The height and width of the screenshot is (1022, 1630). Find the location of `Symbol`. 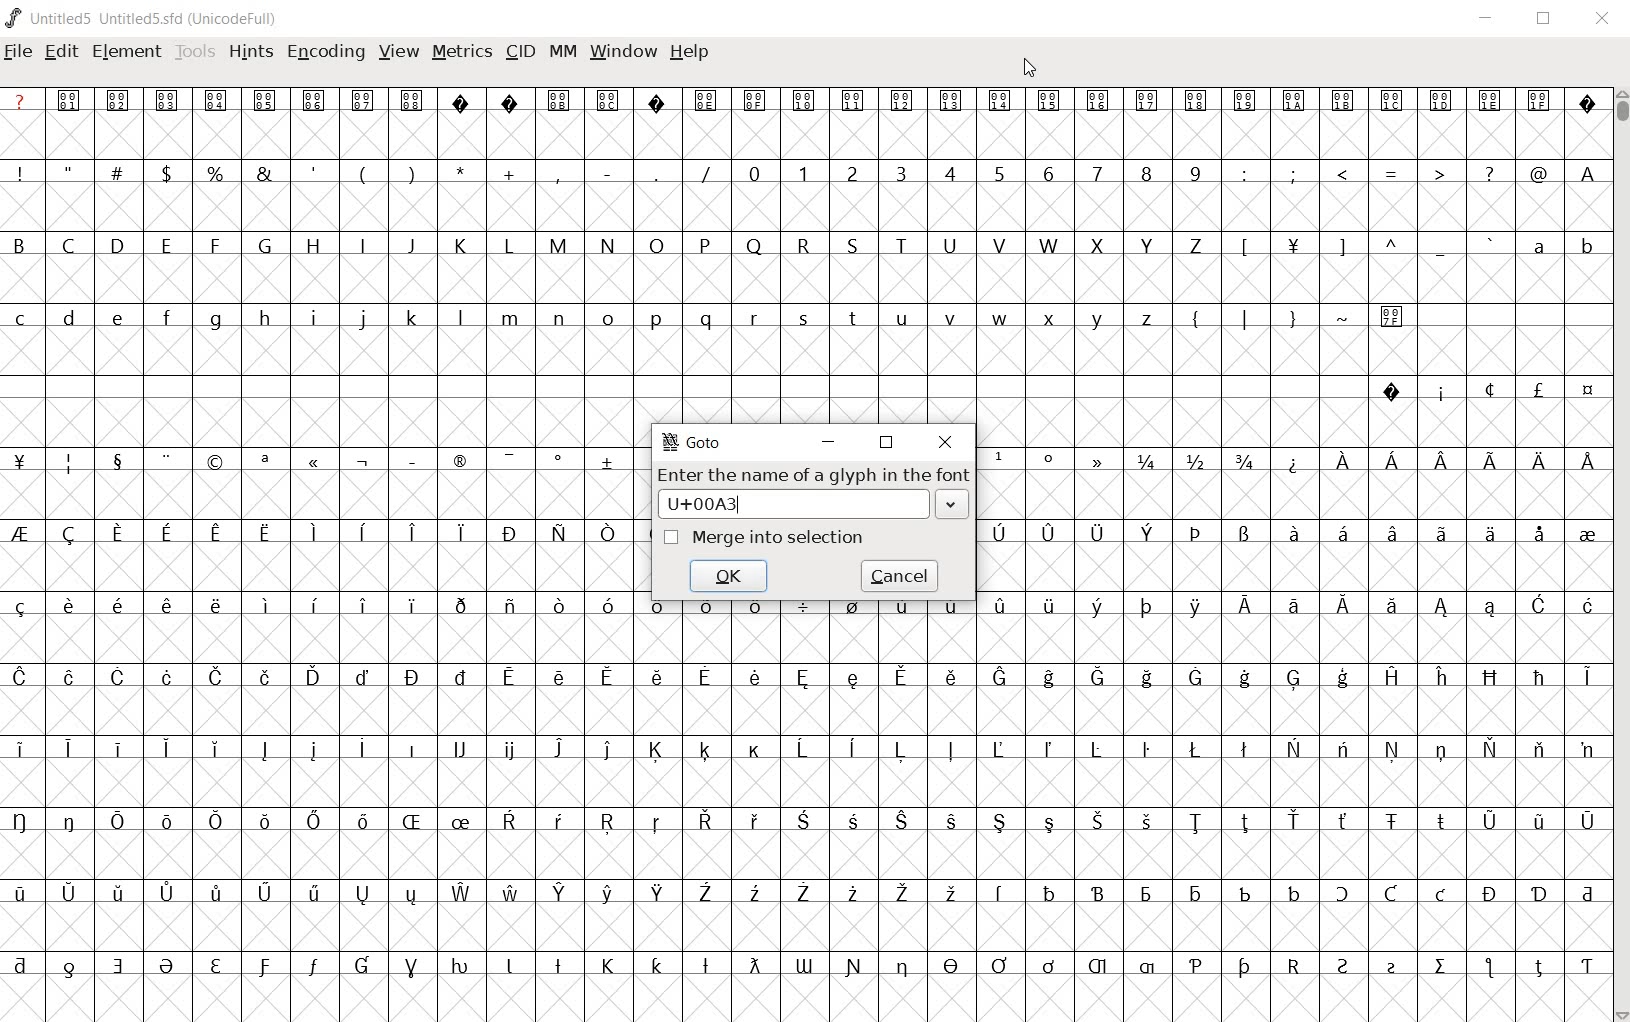

Symbol is located at coordinates (115, 819).